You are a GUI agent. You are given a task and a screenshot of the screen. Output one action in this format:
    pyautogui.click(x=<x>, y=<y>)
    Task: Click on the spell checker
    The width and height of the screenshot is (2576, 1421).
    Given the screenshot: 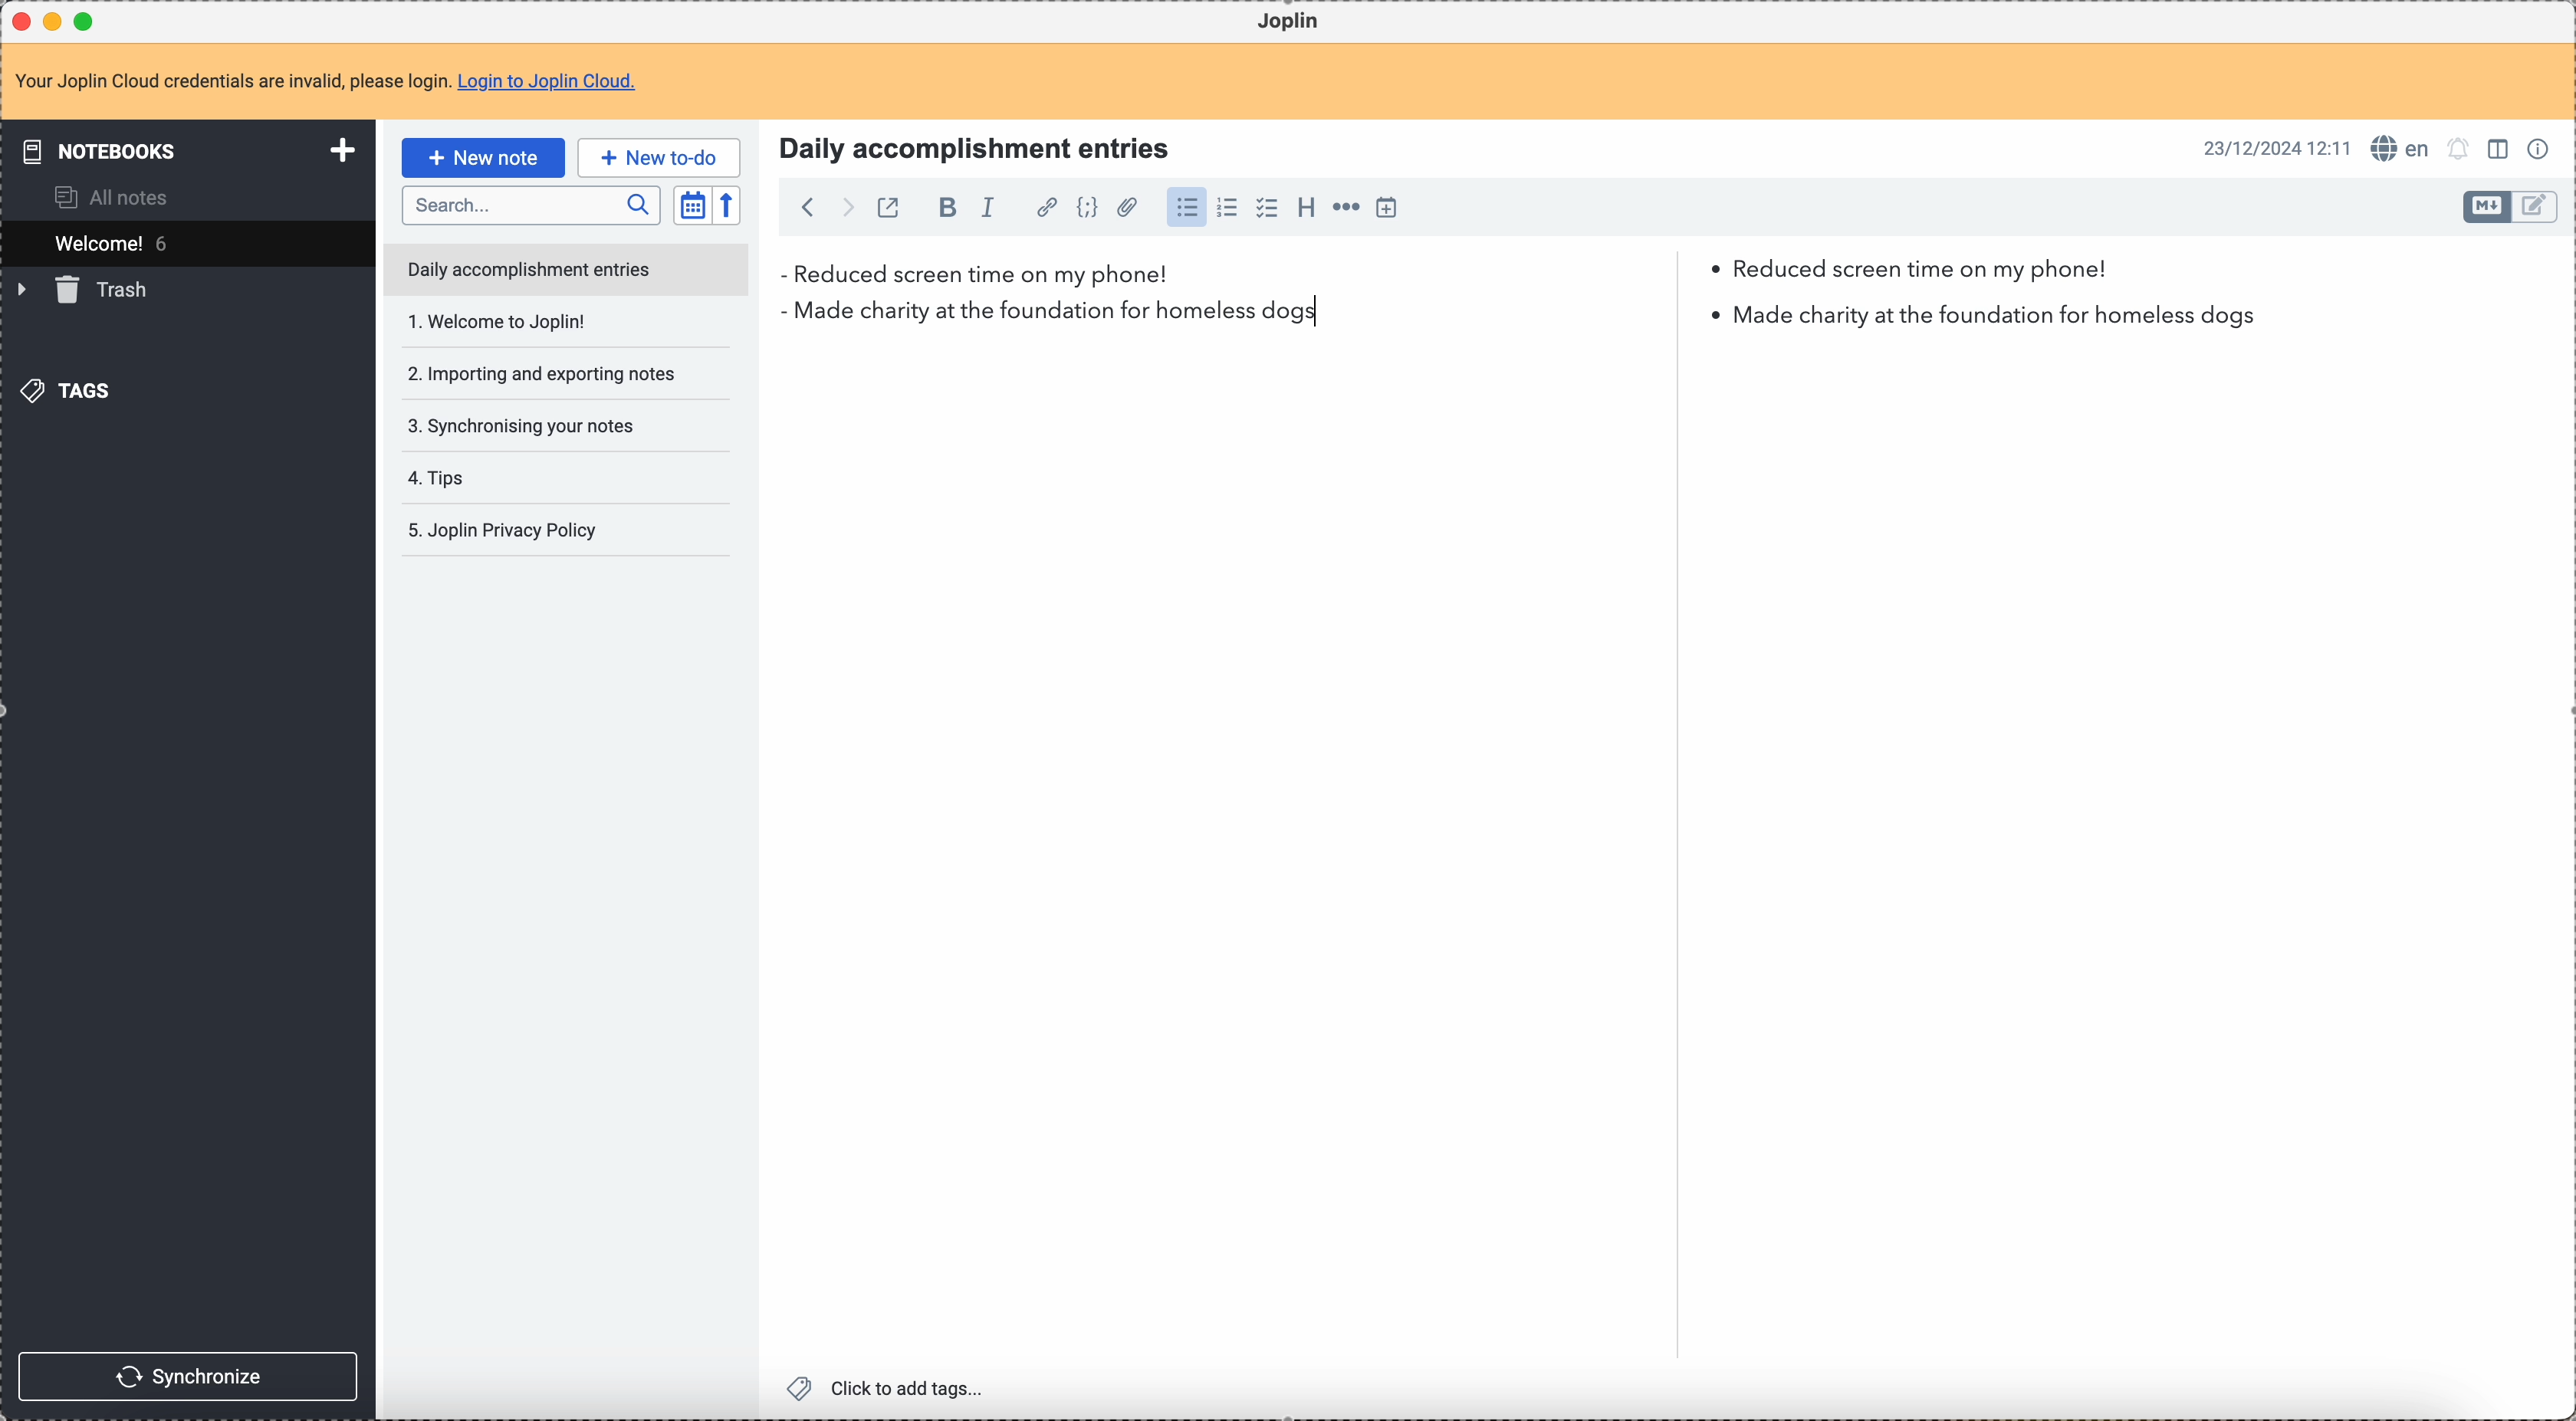 What is the action you would take?
    pyautogui.click(x=2401, y=149)
    